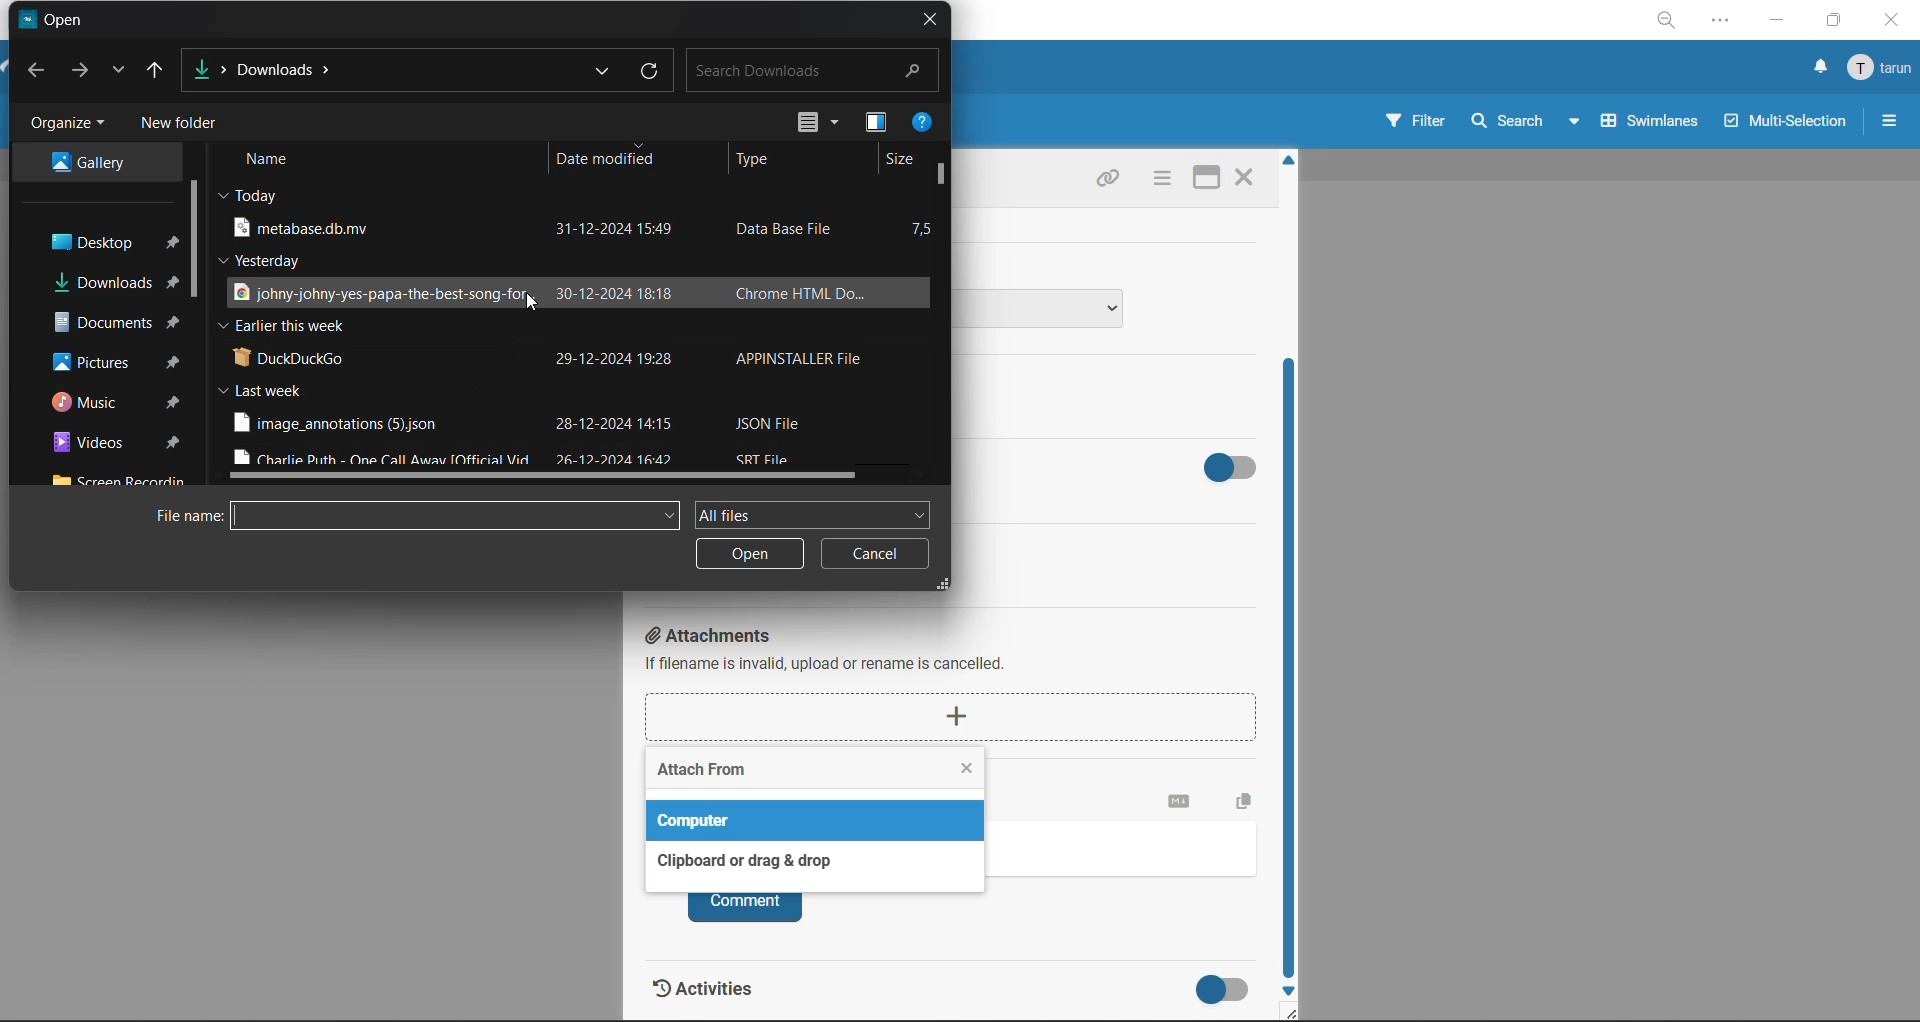  What do you see at coordinates (1293, 672) in the screenshot?
I see `vertical scroll bar` at bounding box center [1293, 672].